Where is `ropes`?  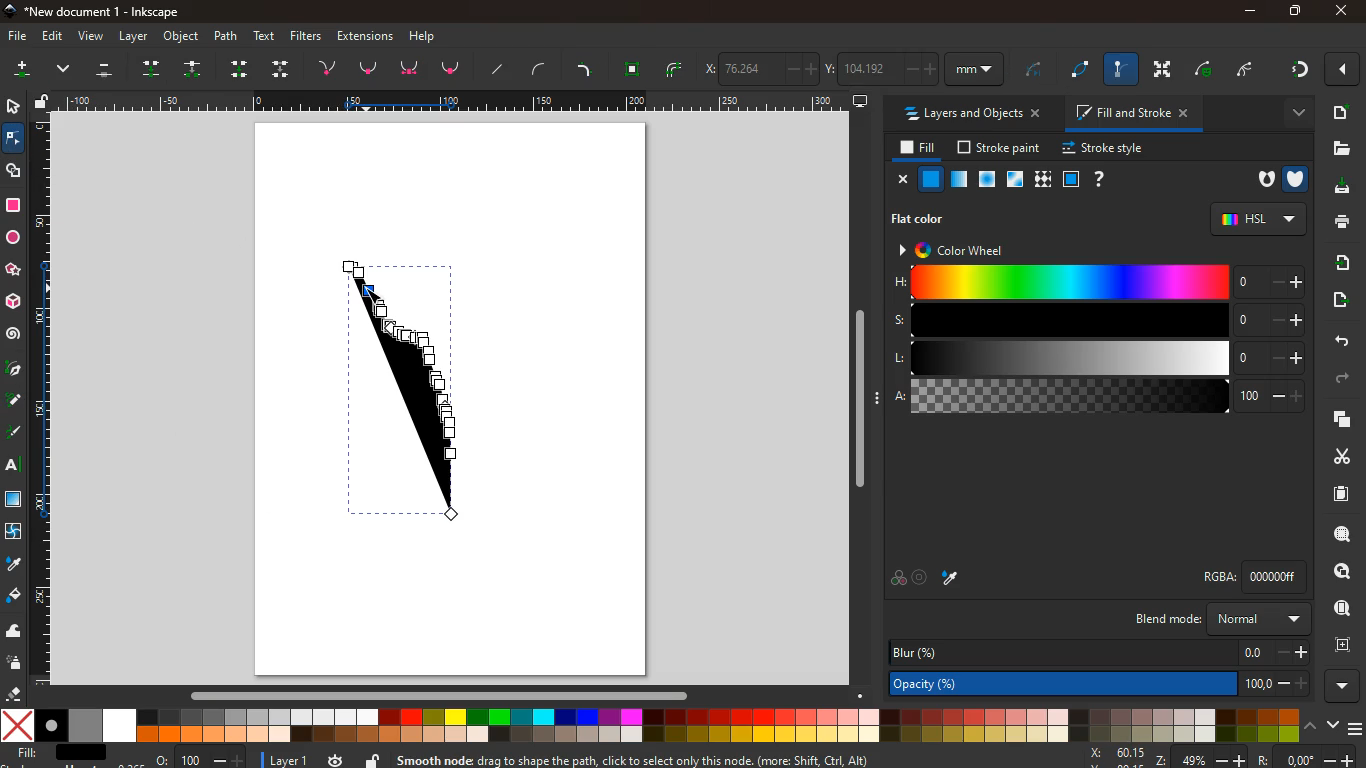 ropes is located at coordinates (676, 69).